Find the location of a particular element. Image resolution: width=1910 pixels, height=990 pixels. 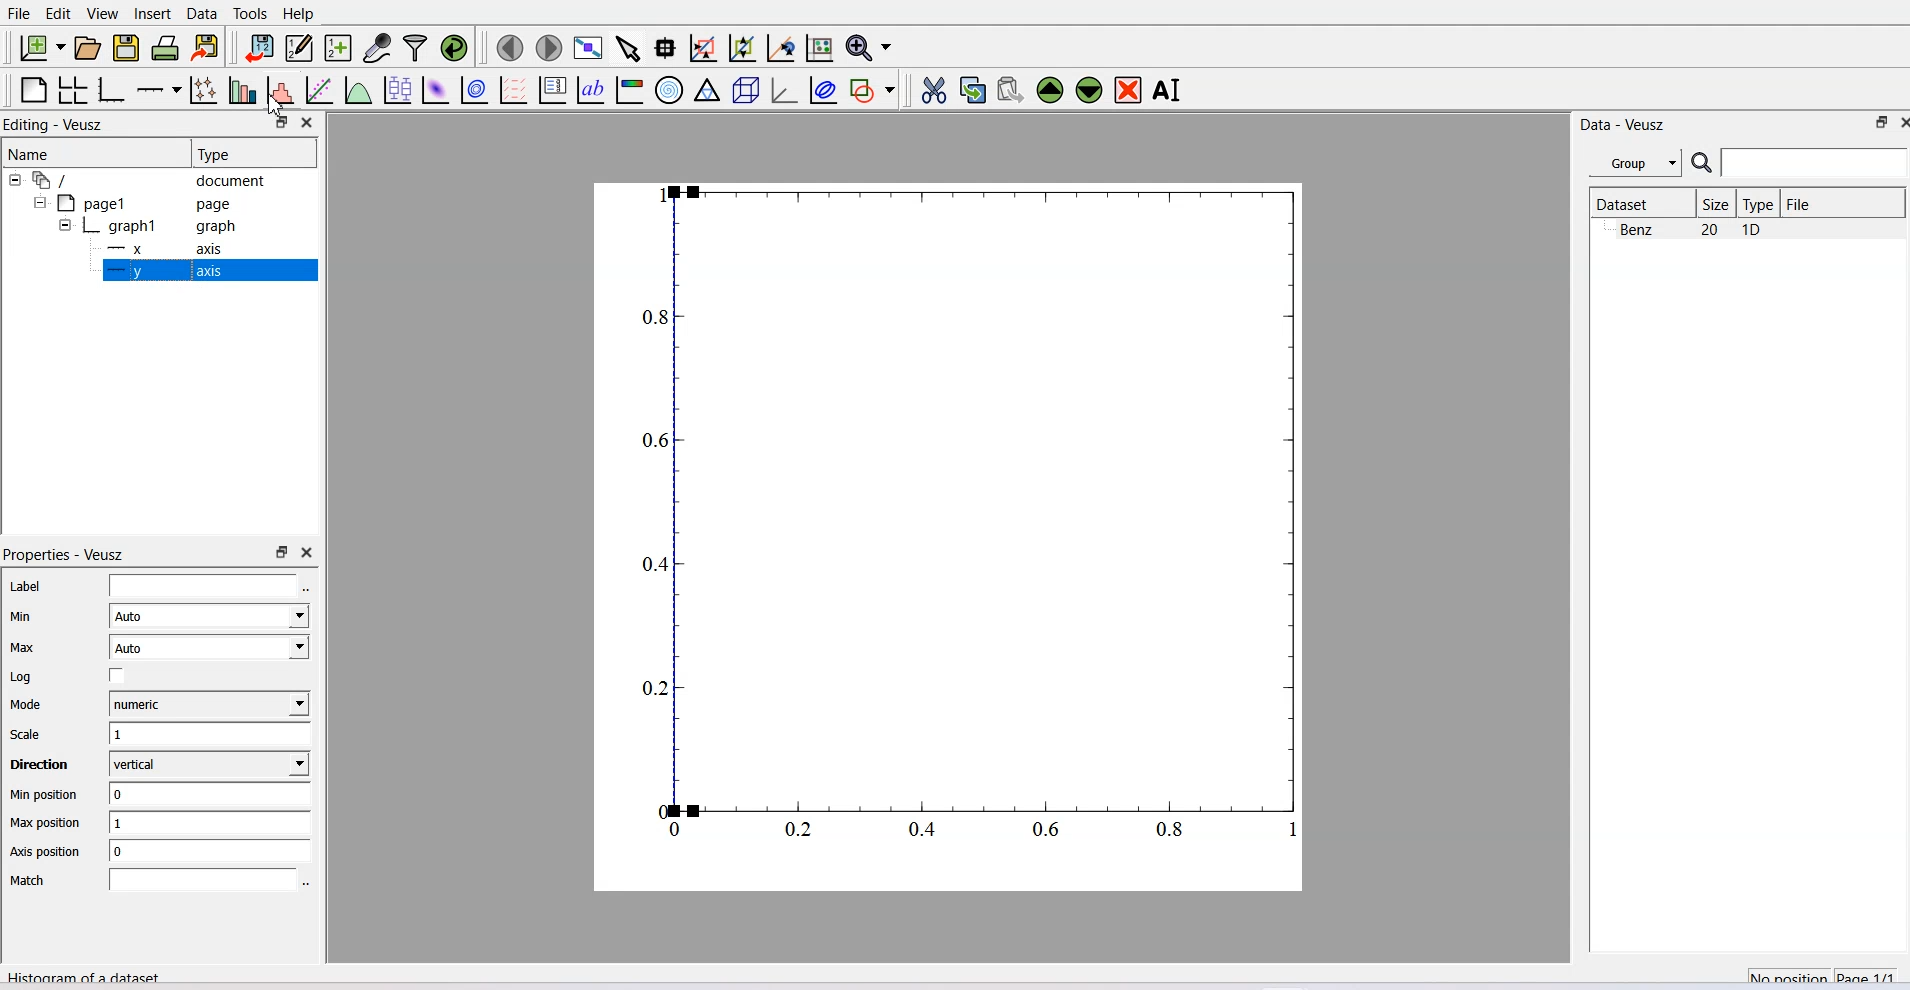

Maximize is located at coordinates (281, 123).